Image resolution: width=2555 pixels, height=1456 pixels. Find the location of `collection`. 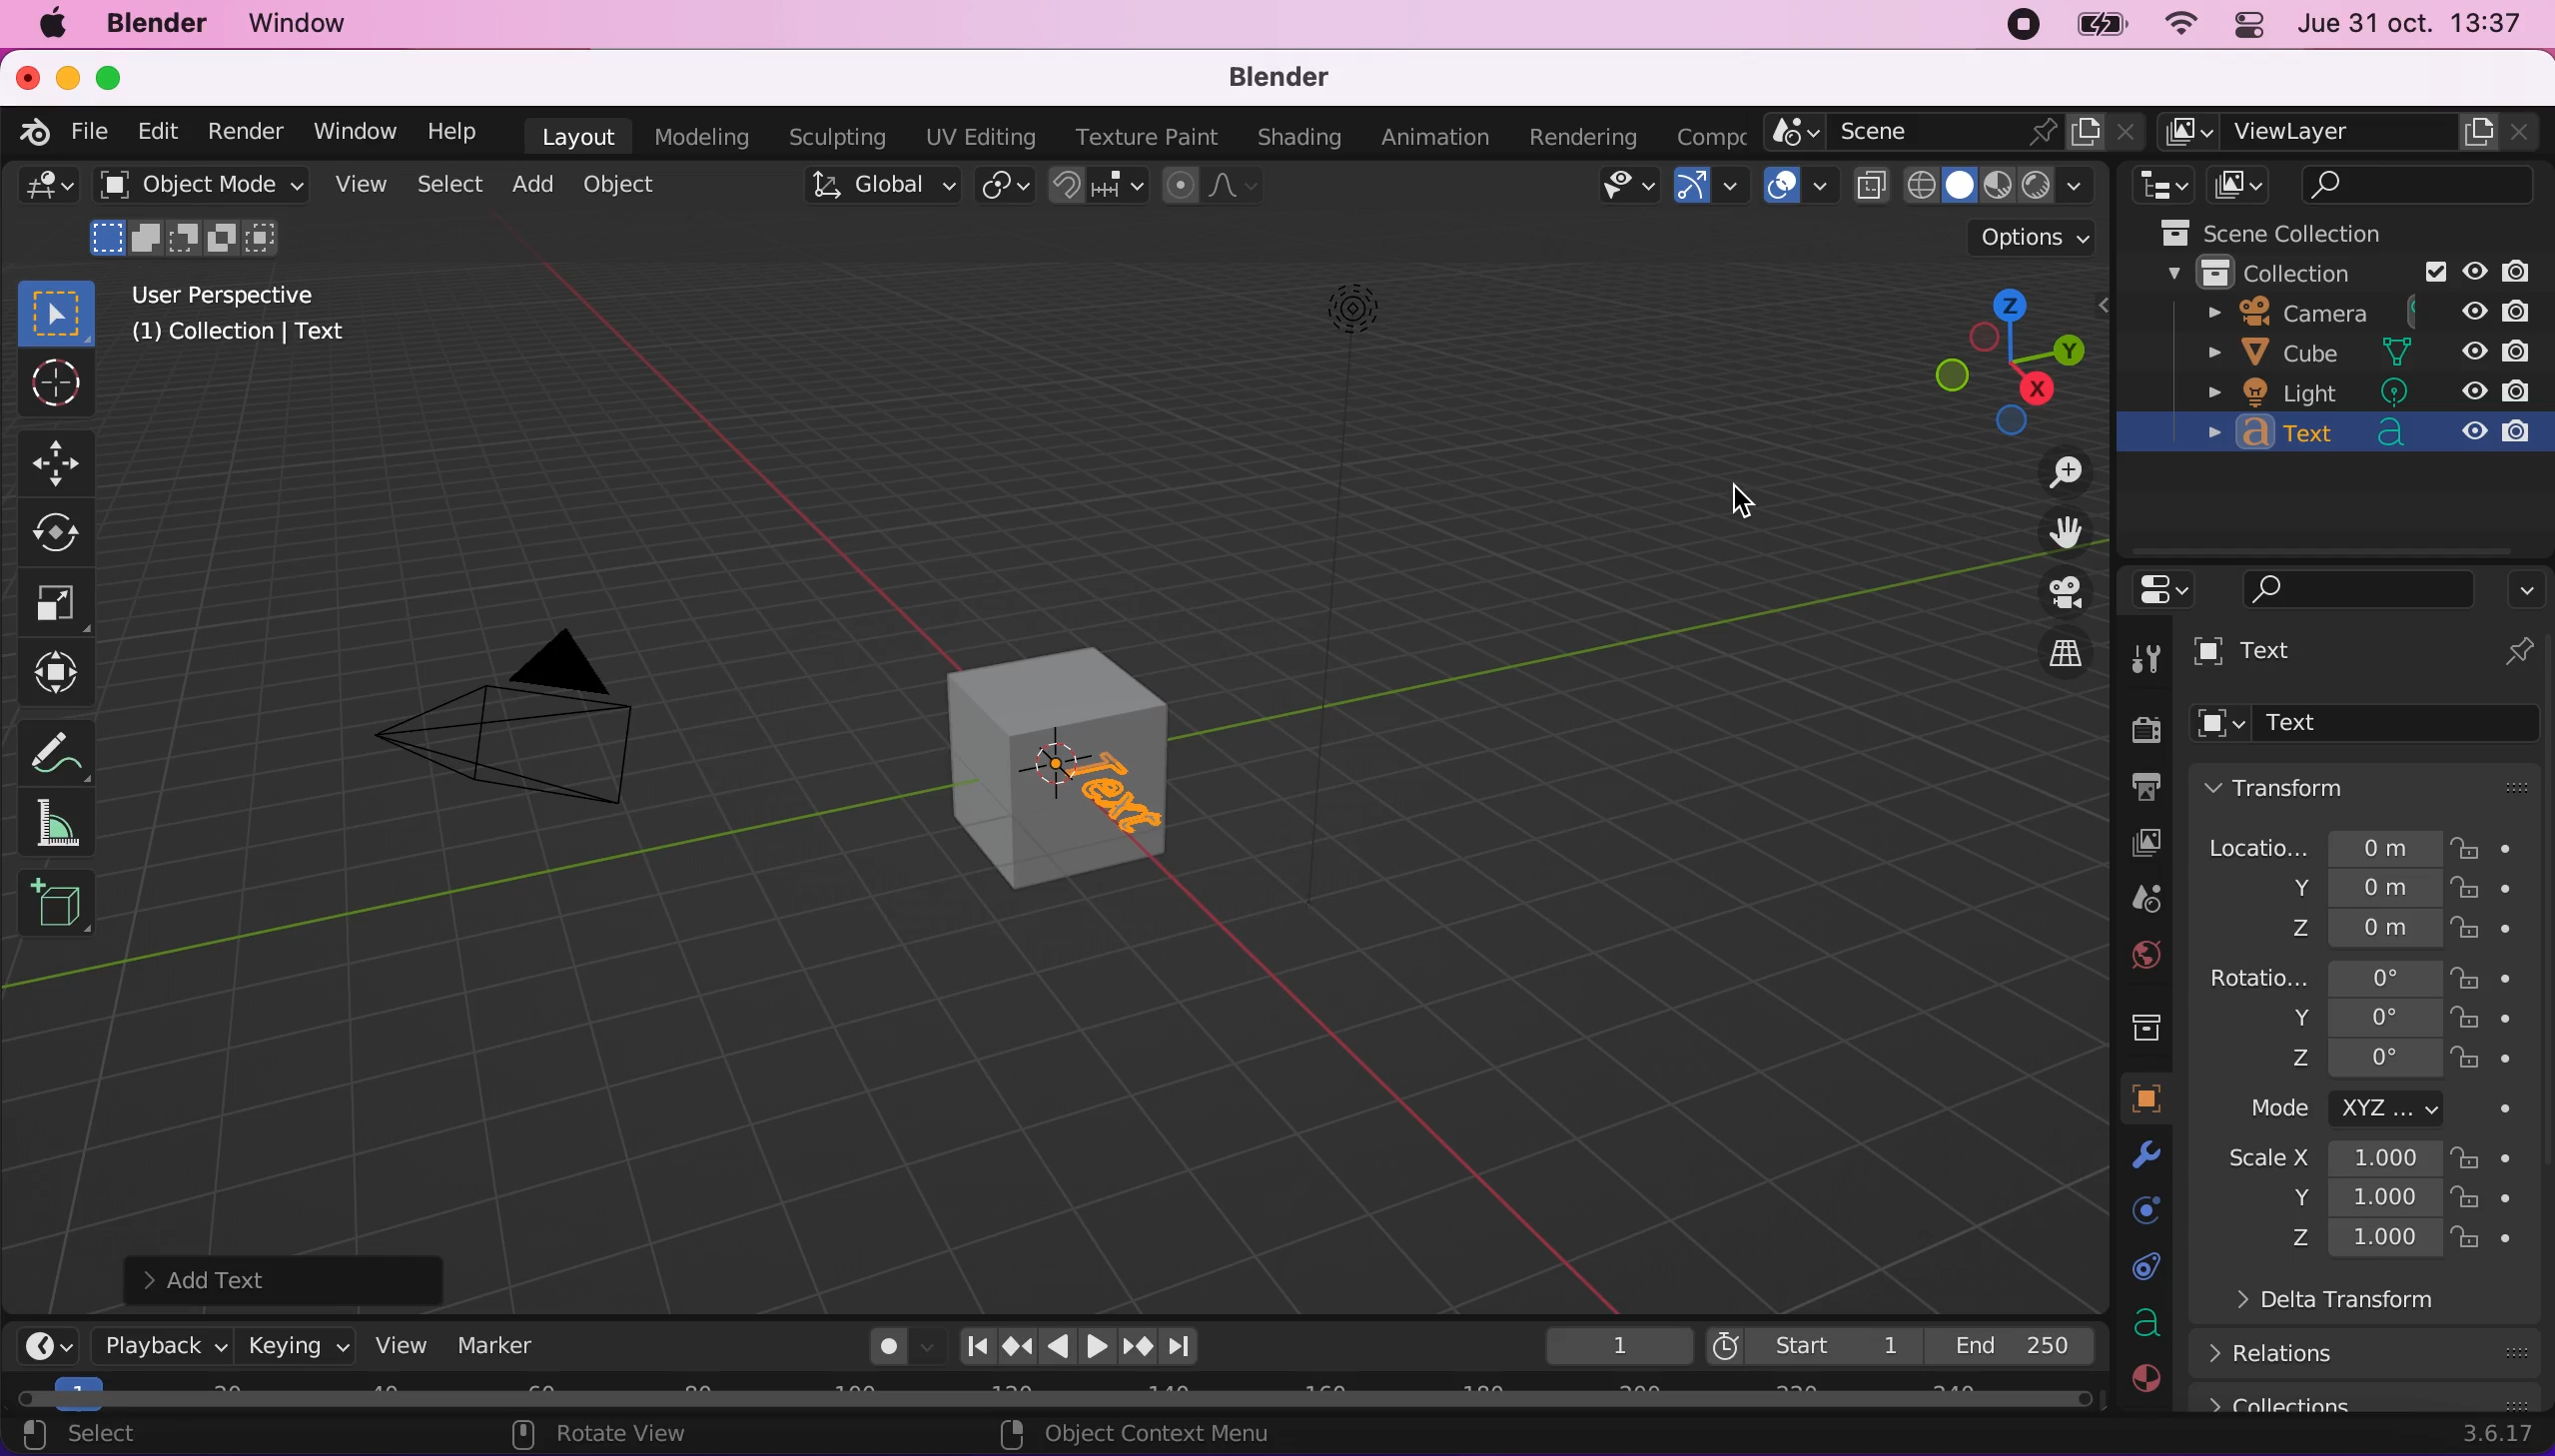

collection is located at coordinates (2143, 1029).